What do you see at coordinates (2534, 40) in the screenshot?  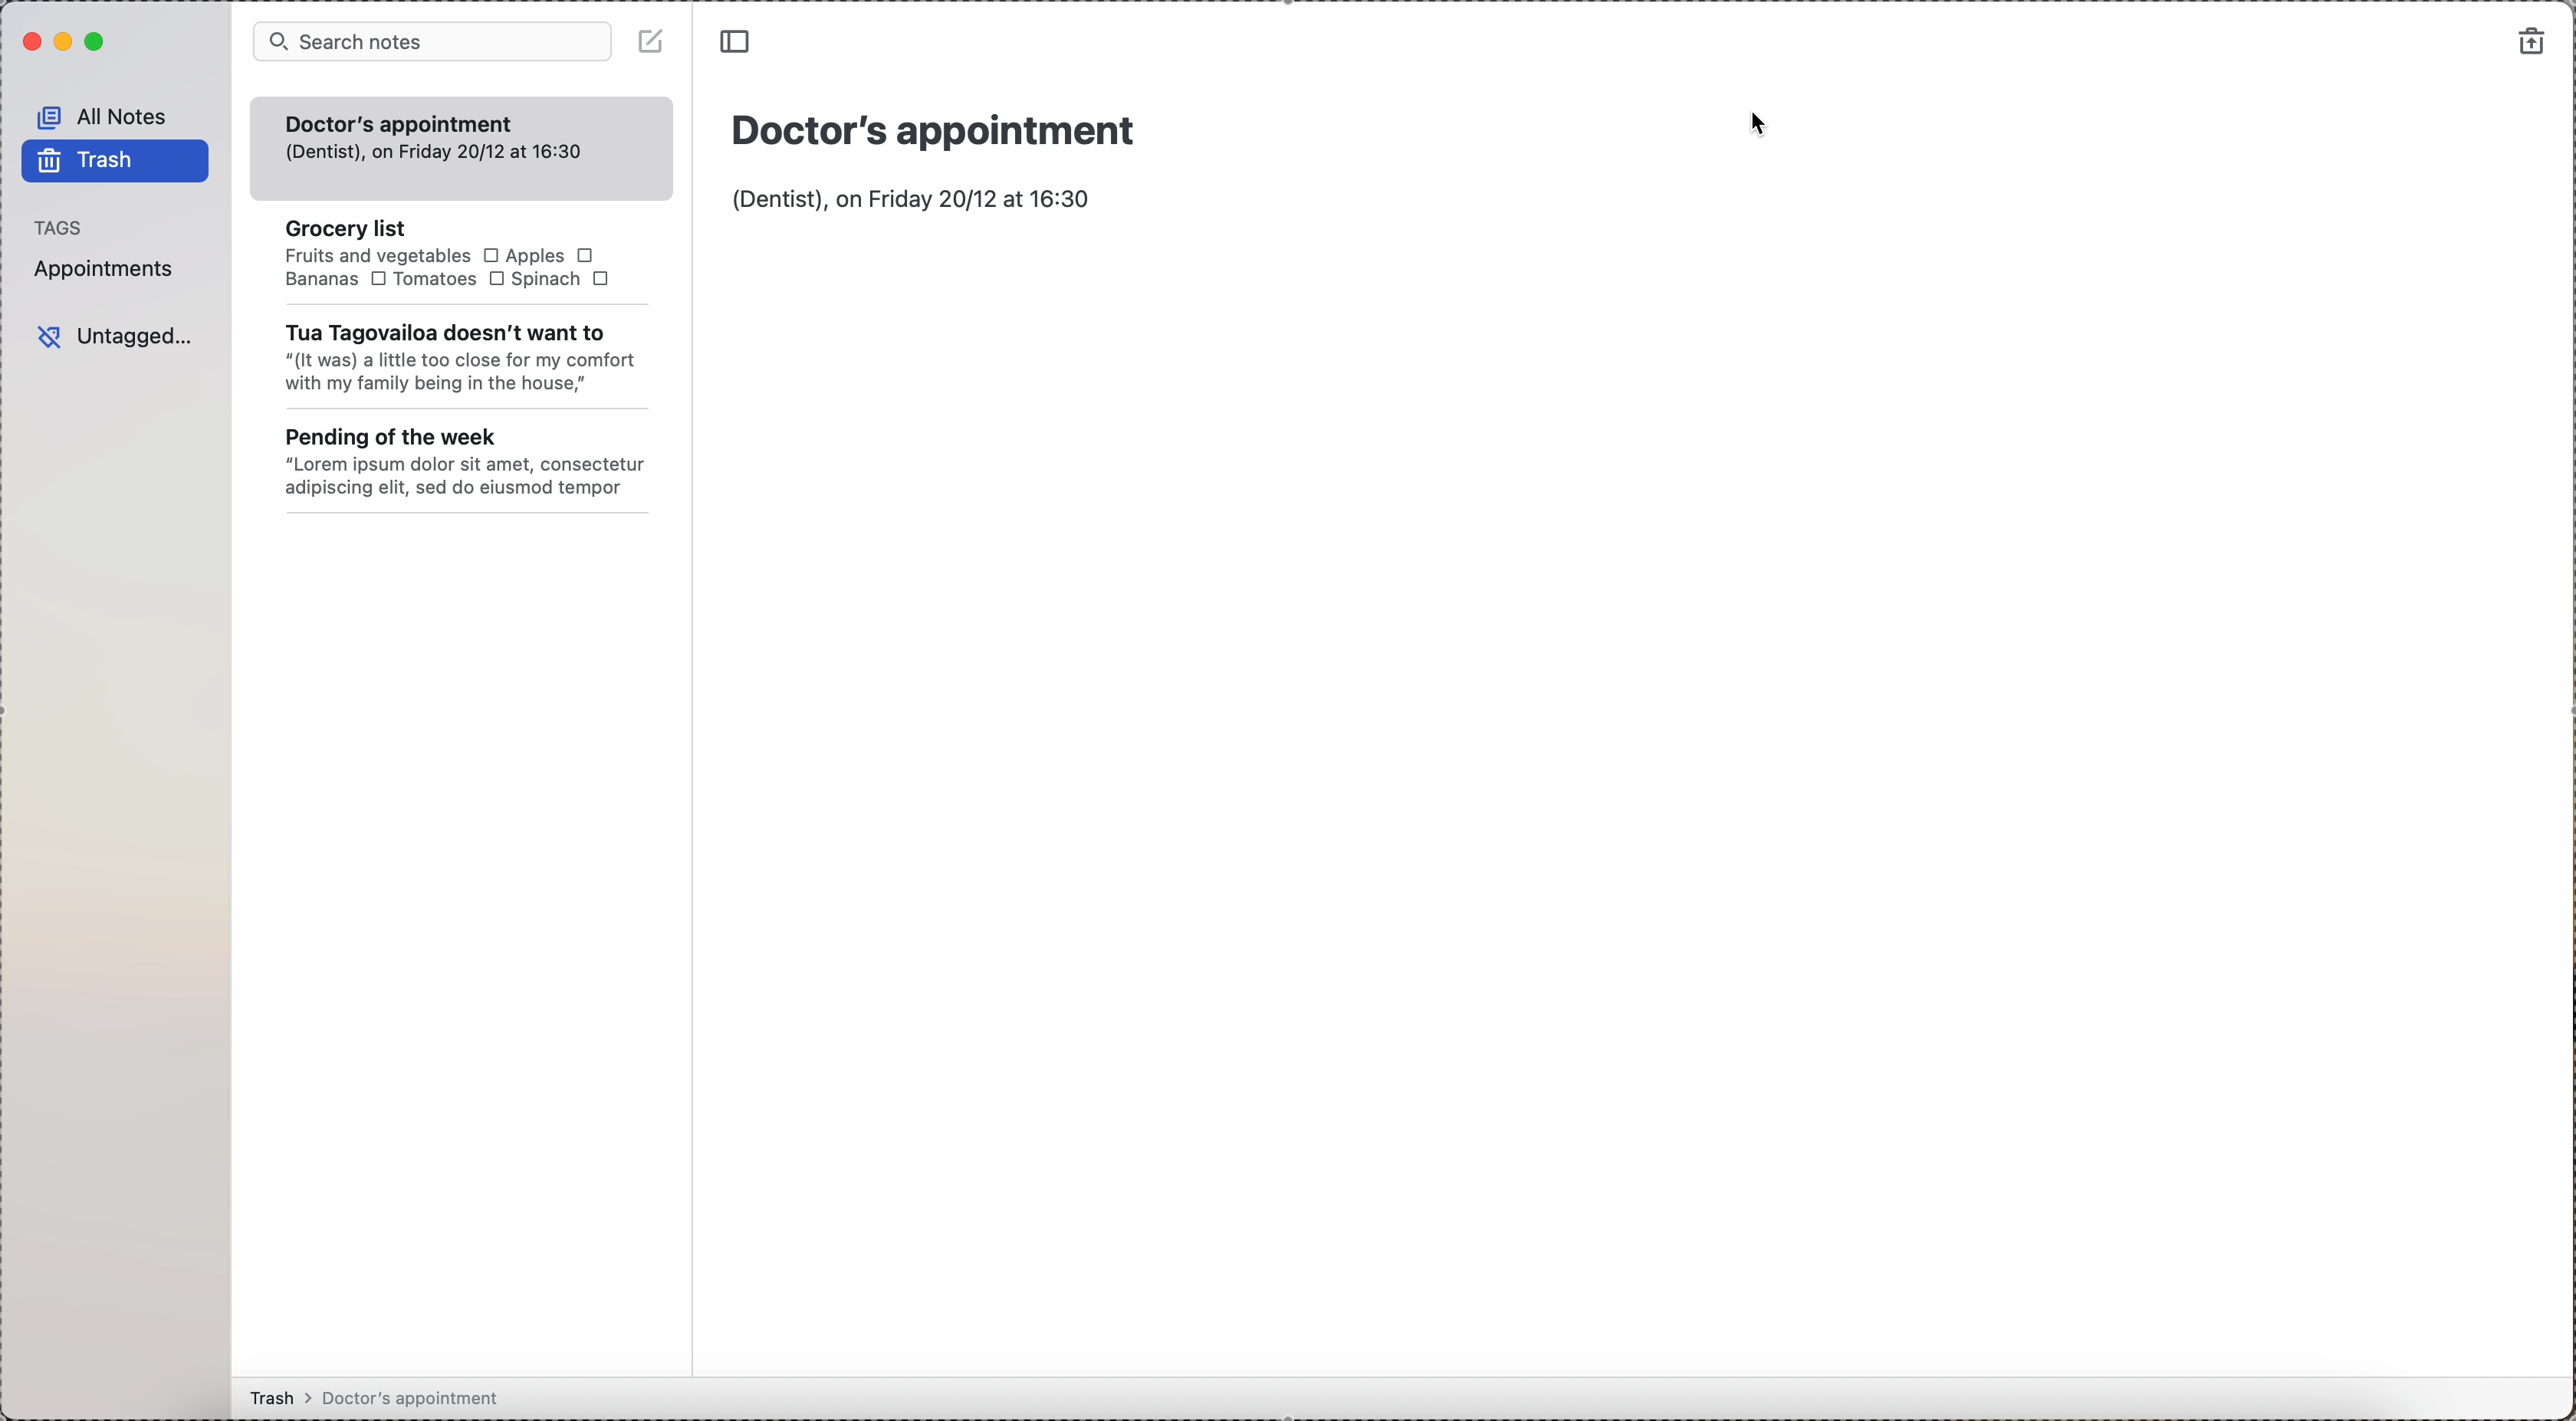 I see `restore notes` at bounding box center [2534, 40].